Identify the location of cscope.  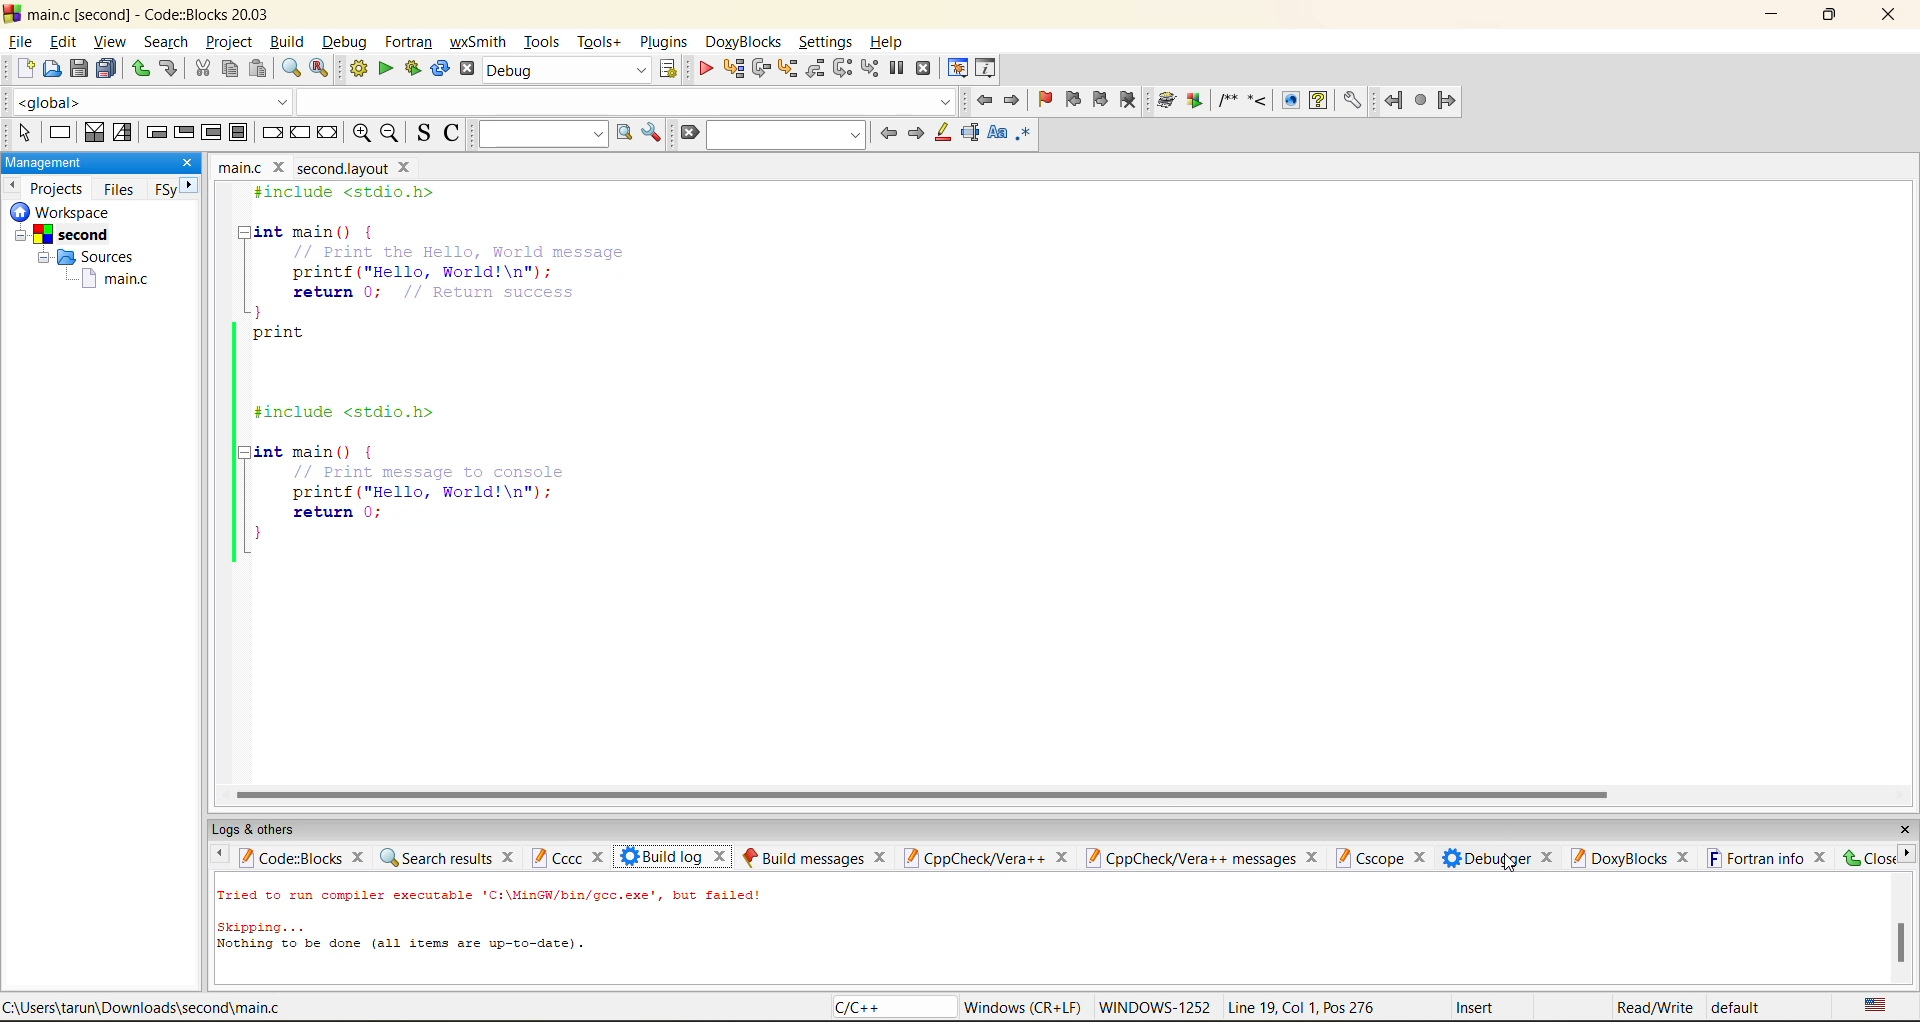
(1385, 857).